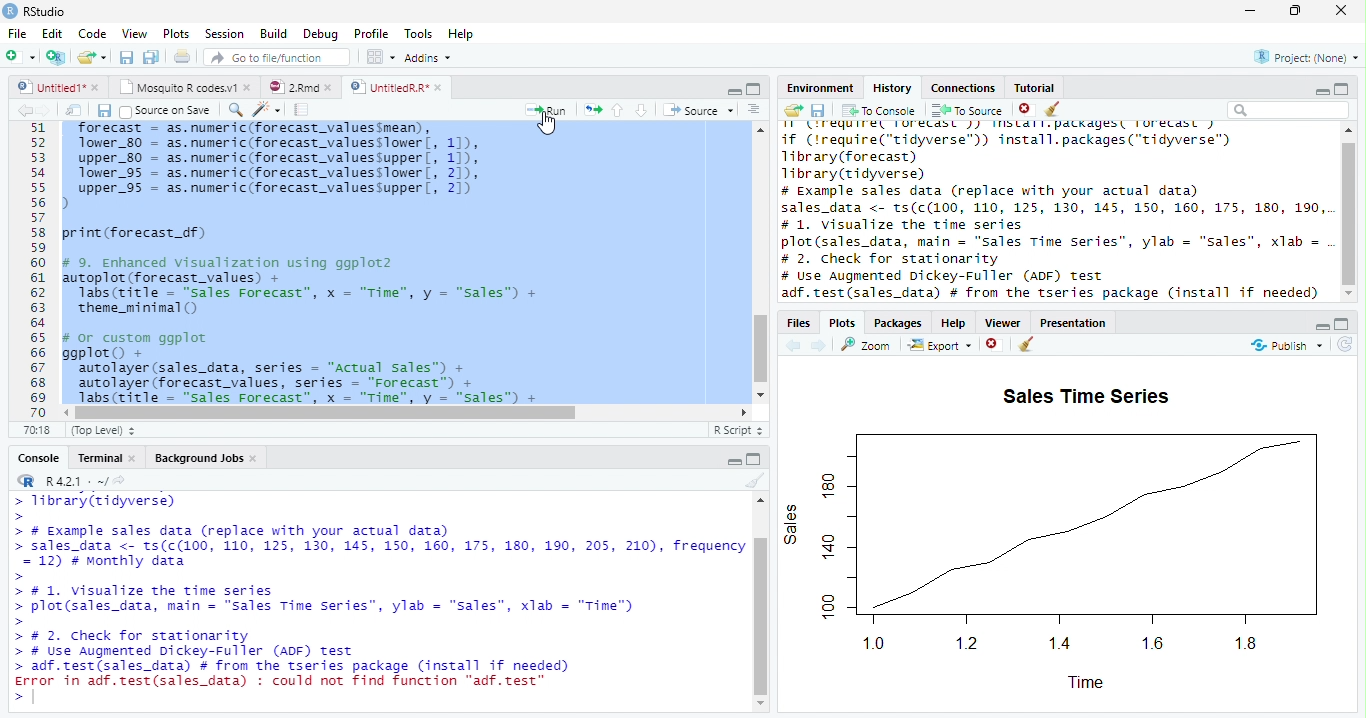 The height and width of the screenshot is (718, 1366). Describe the element at coordinates (967, 109) in the screenshot. I see `To Source` at that location.